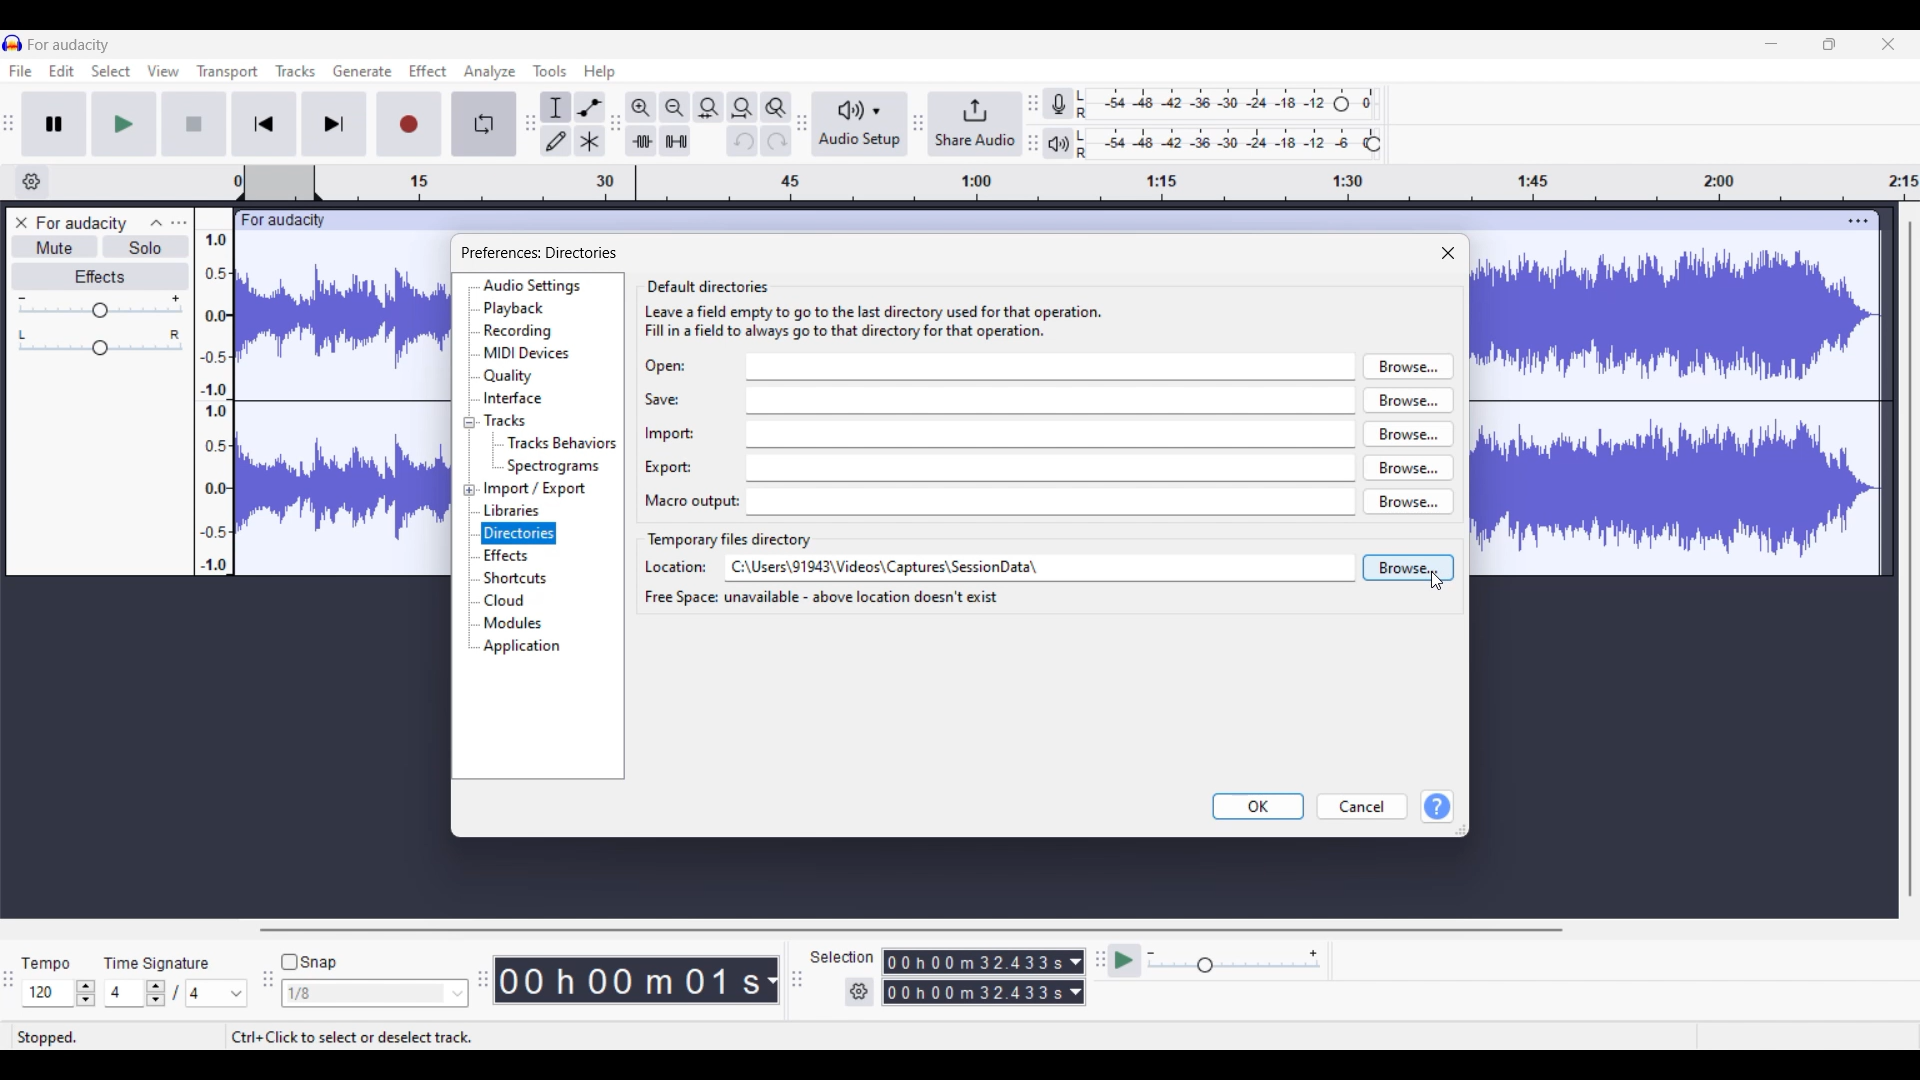 Image resolution: width=1920 pixels, height=1080 pixels. What do you see at coordinates (707, 286) in the screenshot?
I see `default directories` at bounding box center [707, 286].